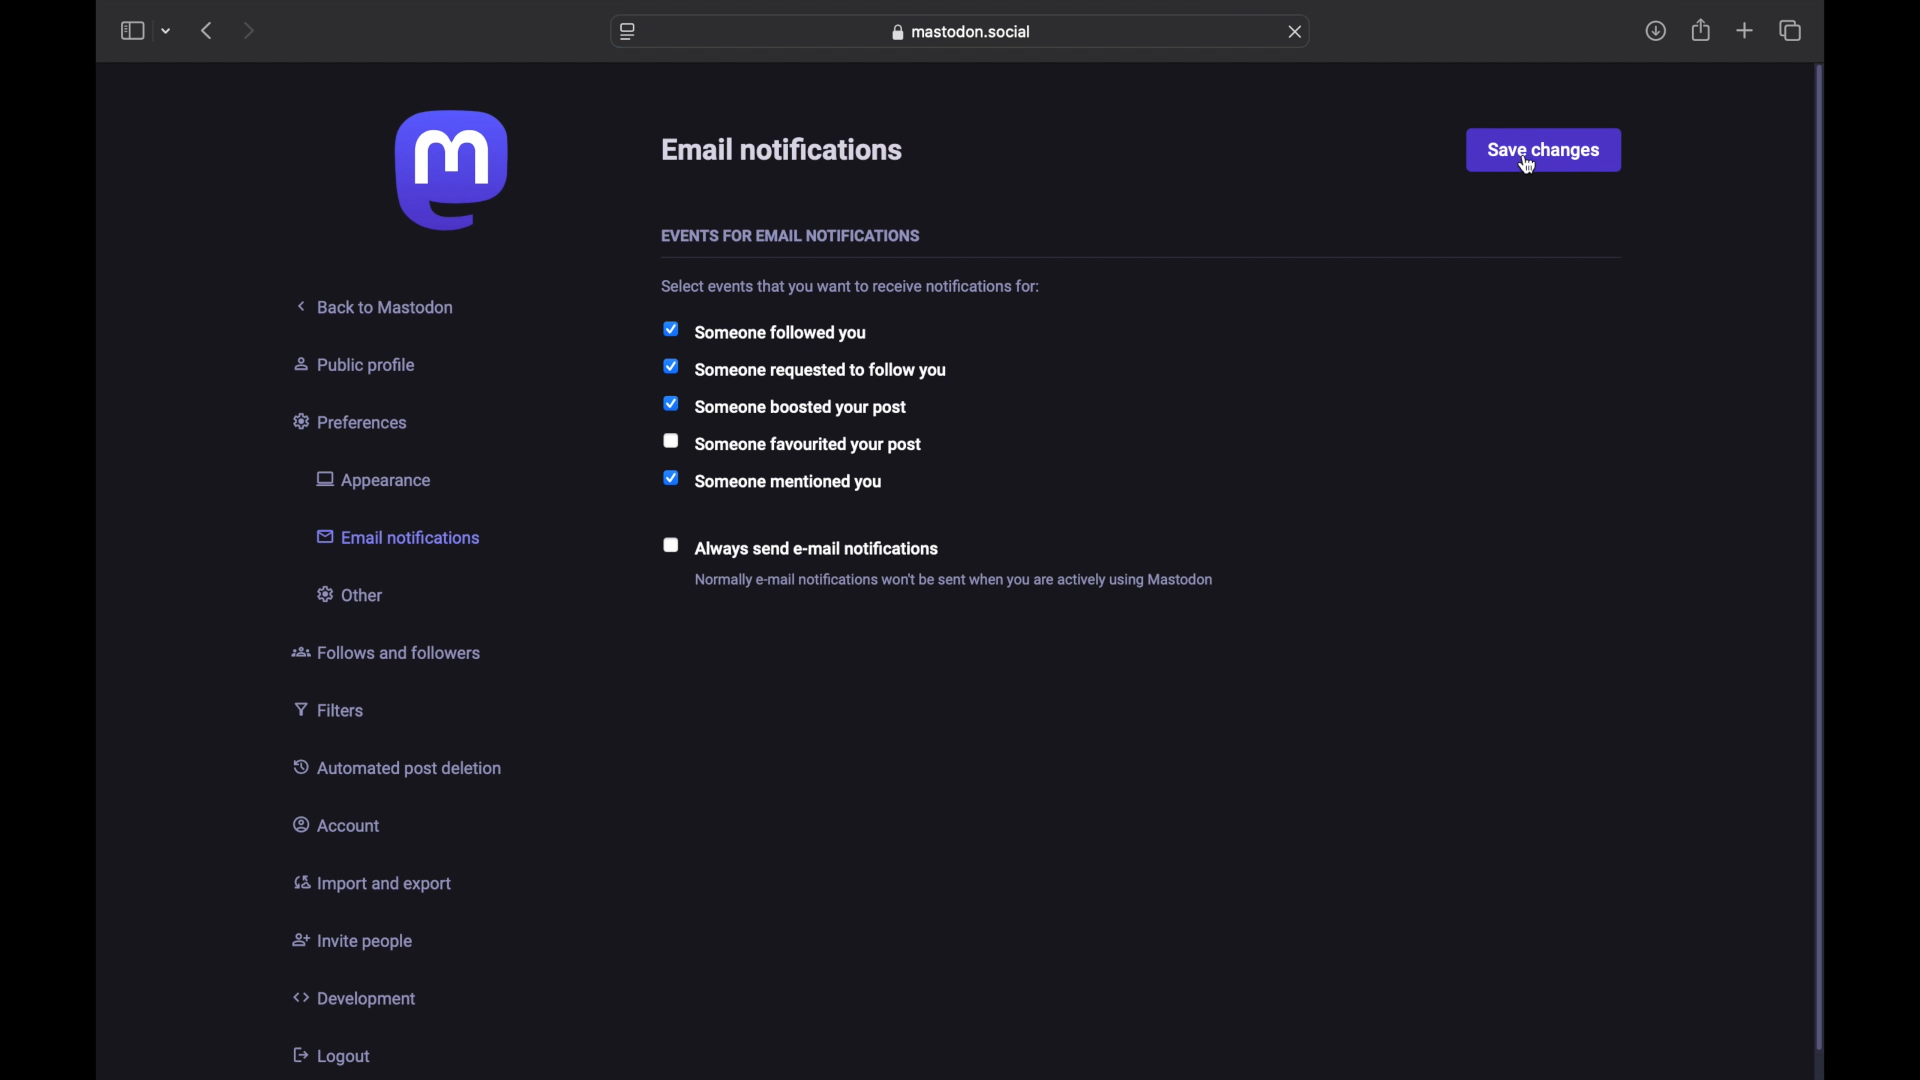  Describe the element at coordinates (354, 998) in the screenshot. I see `development` at that location.